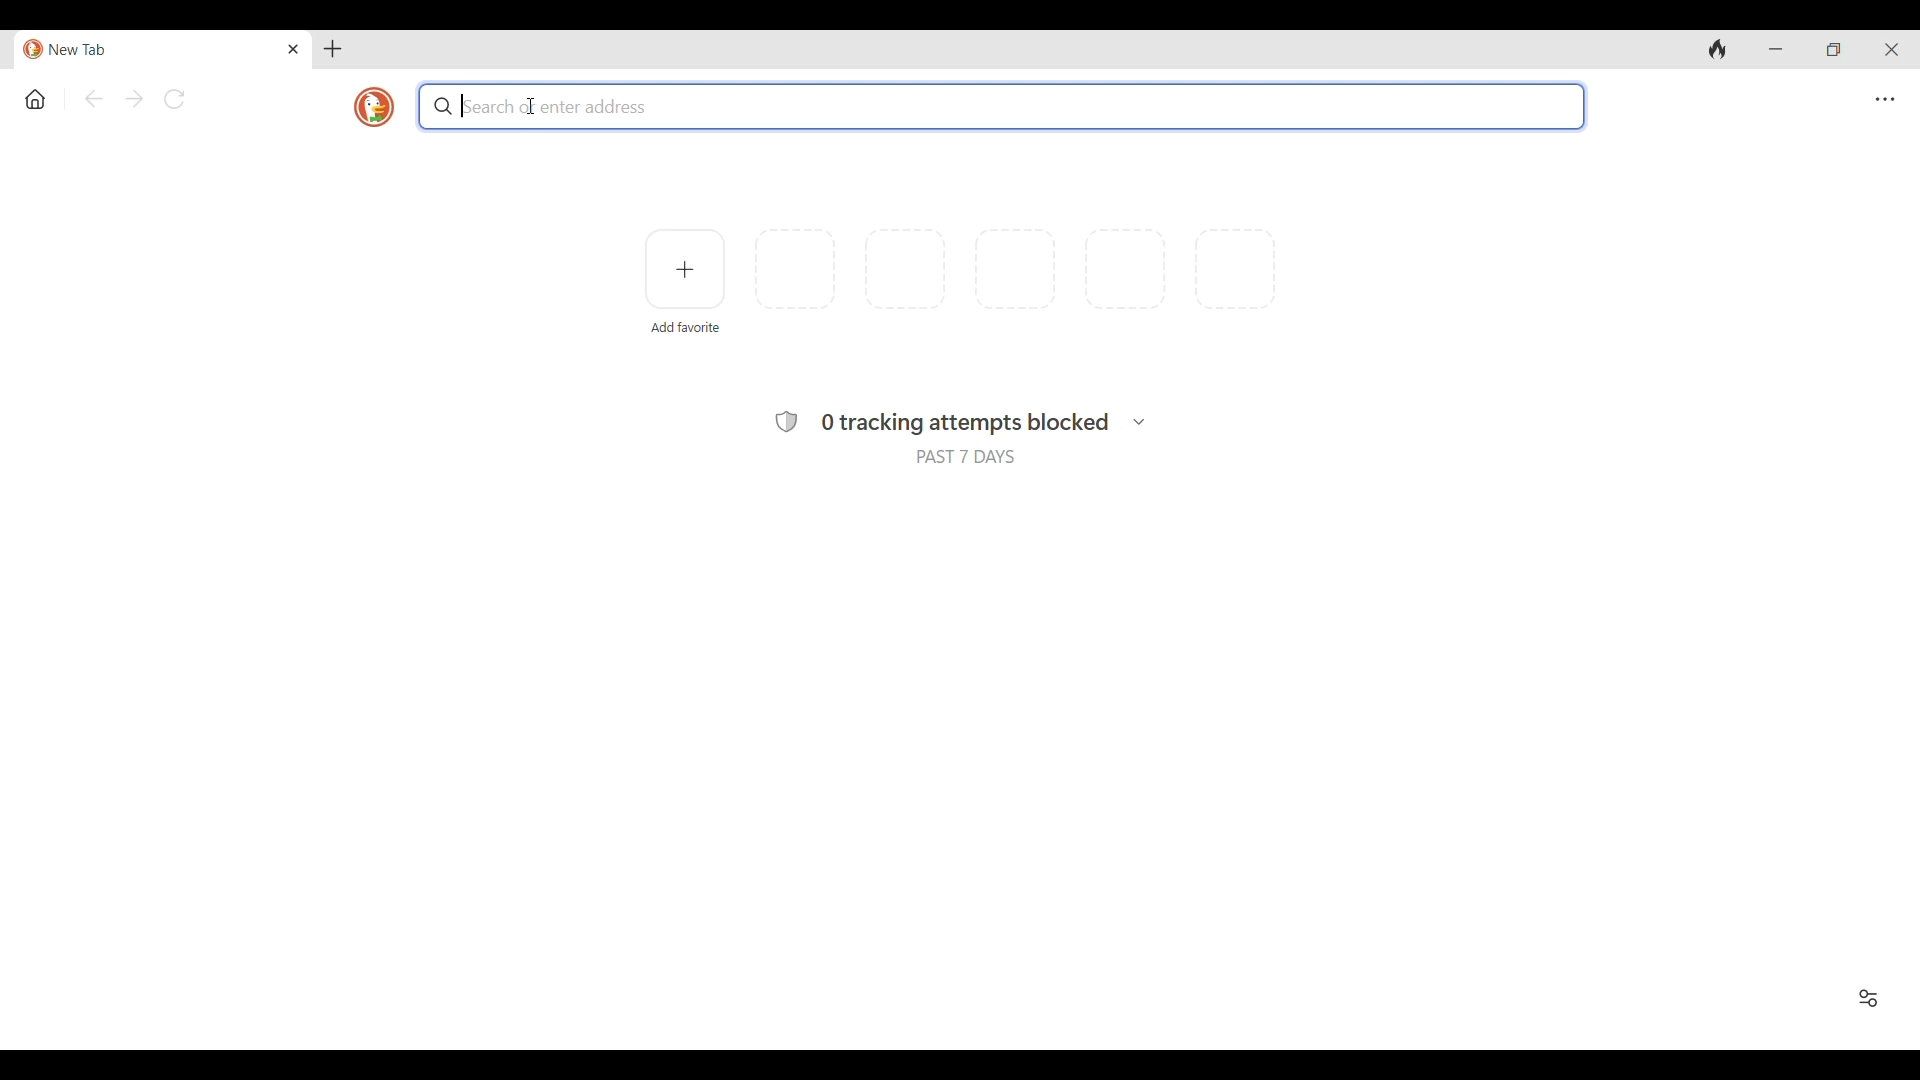 This screenshot has height=1080, width=1920. I want to click on Reload page, so click(174, 99).